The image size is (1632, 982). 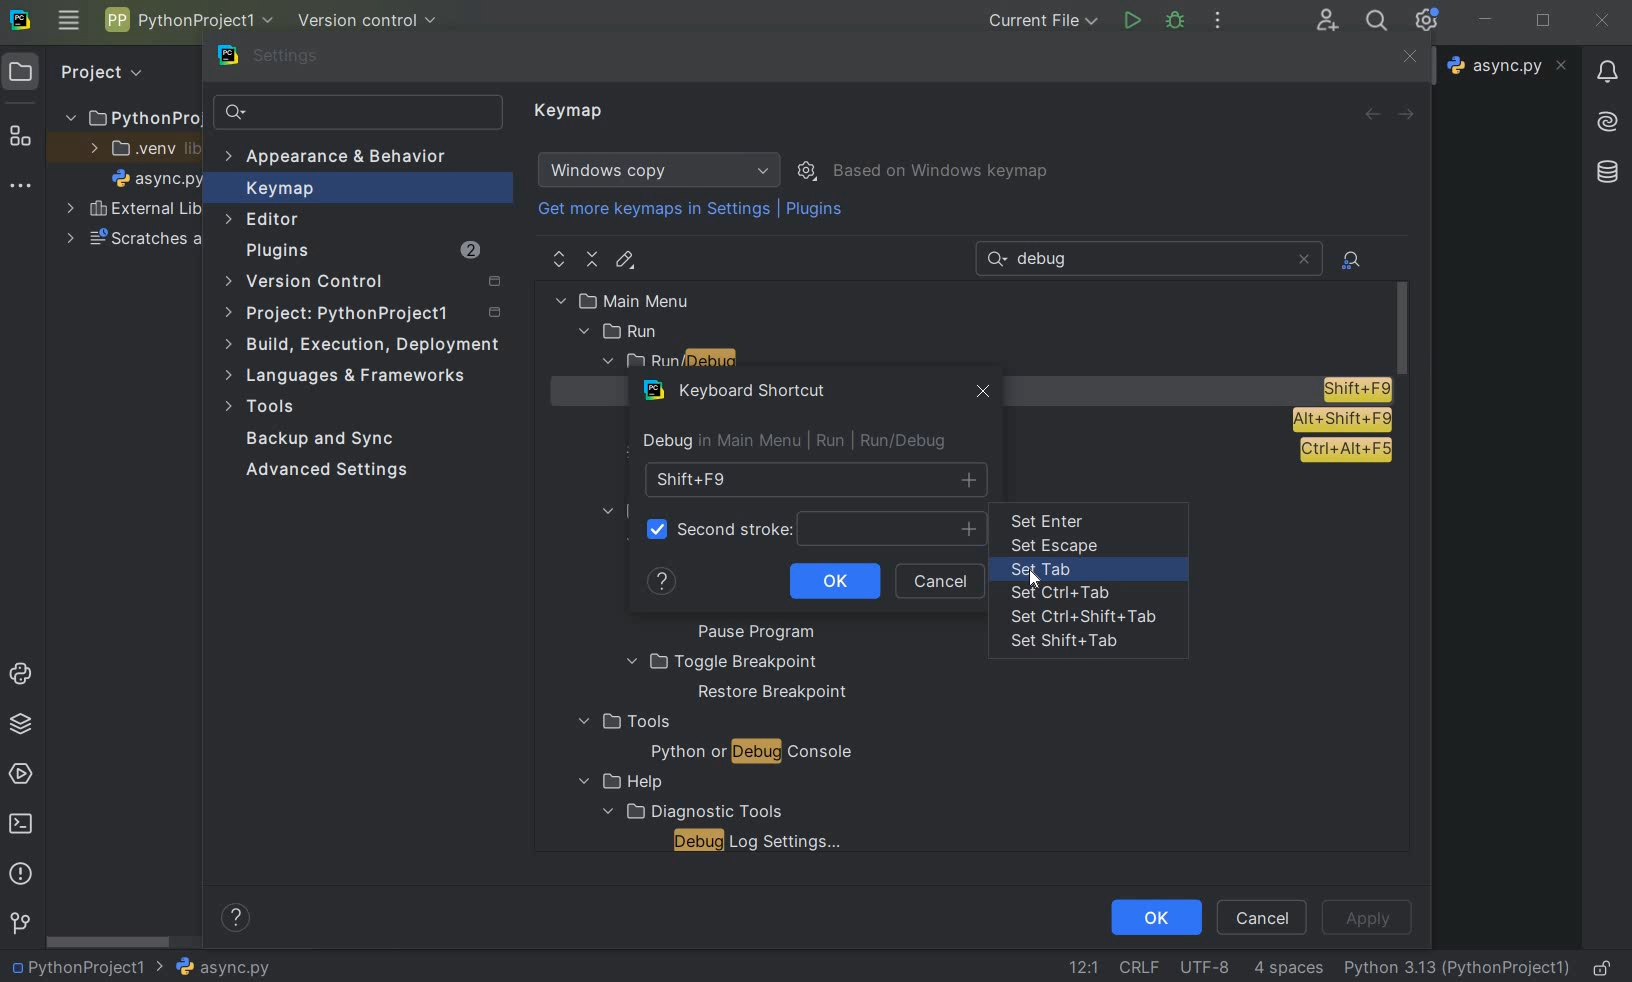 What do you see at coordinates (1217, 22) in the screenshot?
I see `more actions` at bounding box center [1217, 22].